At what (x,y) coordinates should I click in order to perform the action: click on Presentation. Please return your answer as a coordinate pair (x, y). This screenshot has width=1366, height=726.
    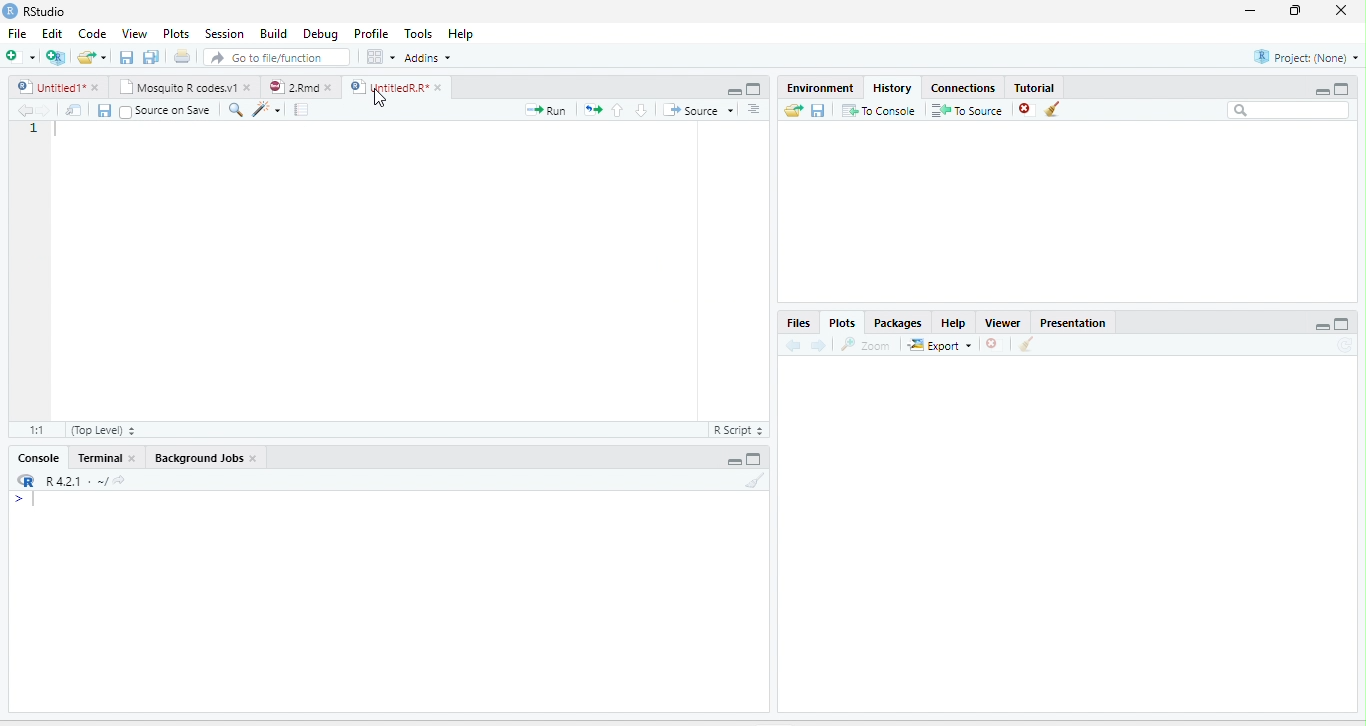
    Looking at the image, I should click on (1073, 321).